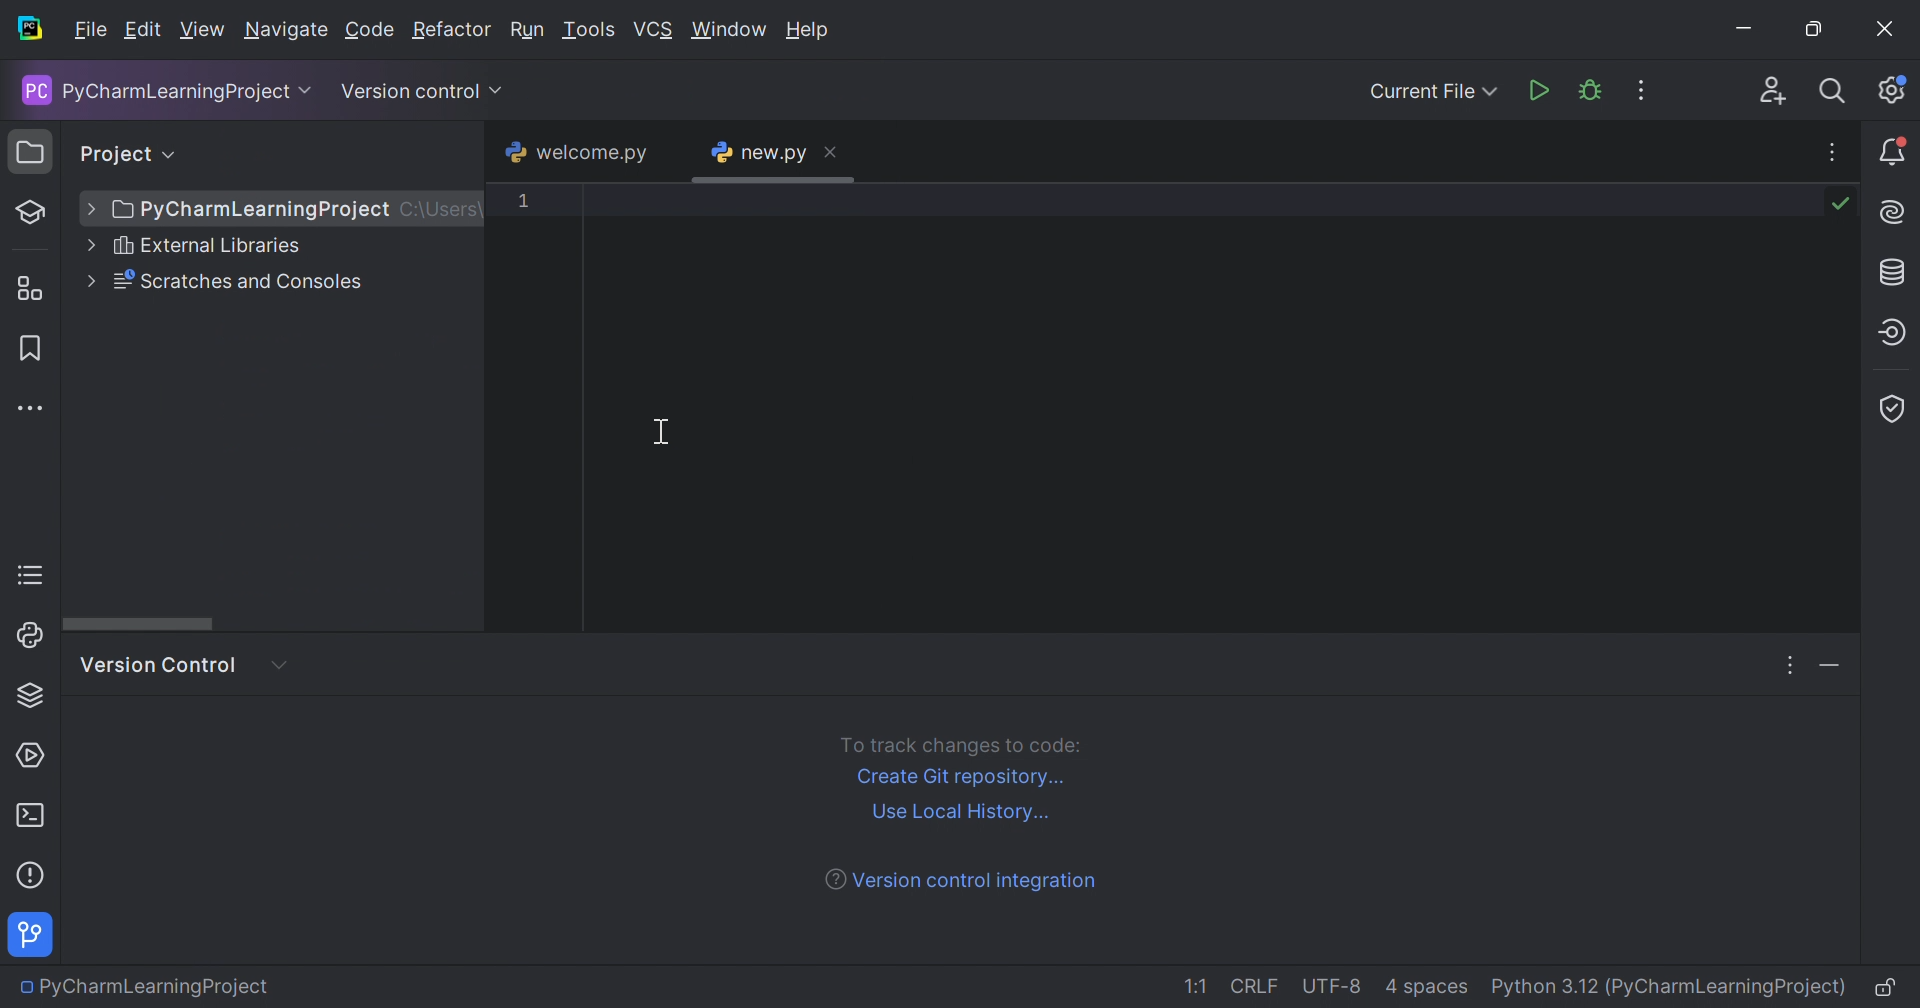 The width and height of the screenshot is (1920, 1008). Describe the element at coordinates (1588, 91) in the screenshot. I see `Debug 'new.py'` at that location.